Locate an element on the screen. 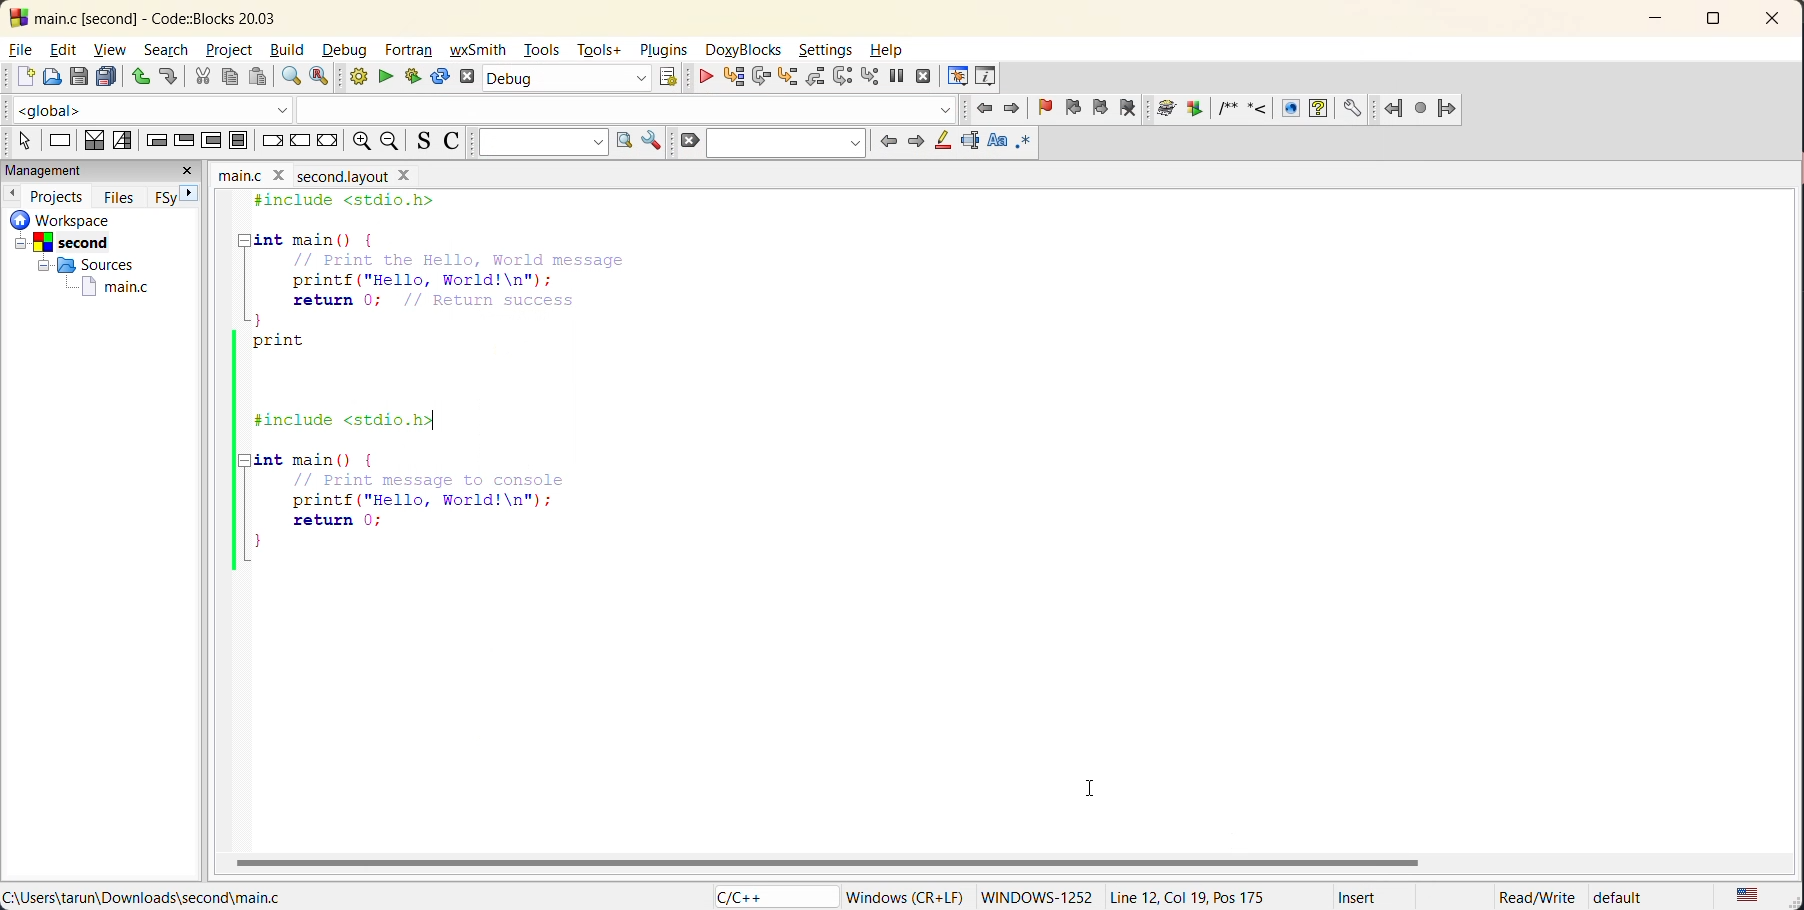  selection is located at coordinates (122, 142).